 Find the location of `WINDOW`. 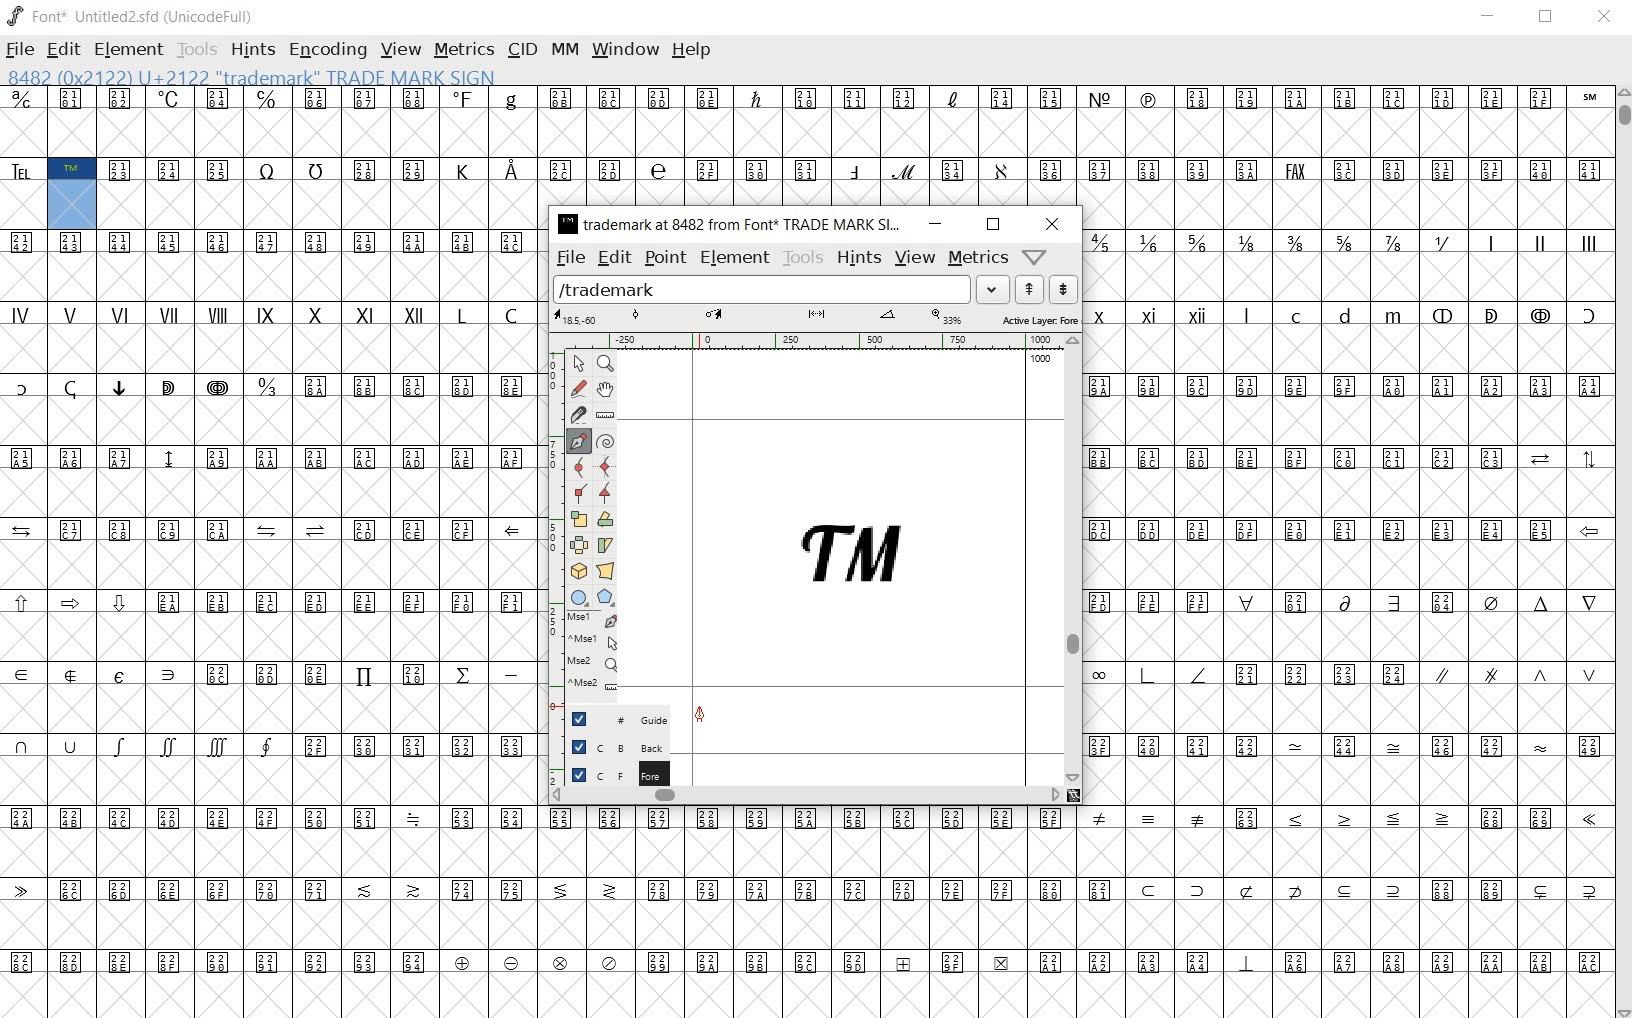

WINDOW is located at coordinates (623, 50).